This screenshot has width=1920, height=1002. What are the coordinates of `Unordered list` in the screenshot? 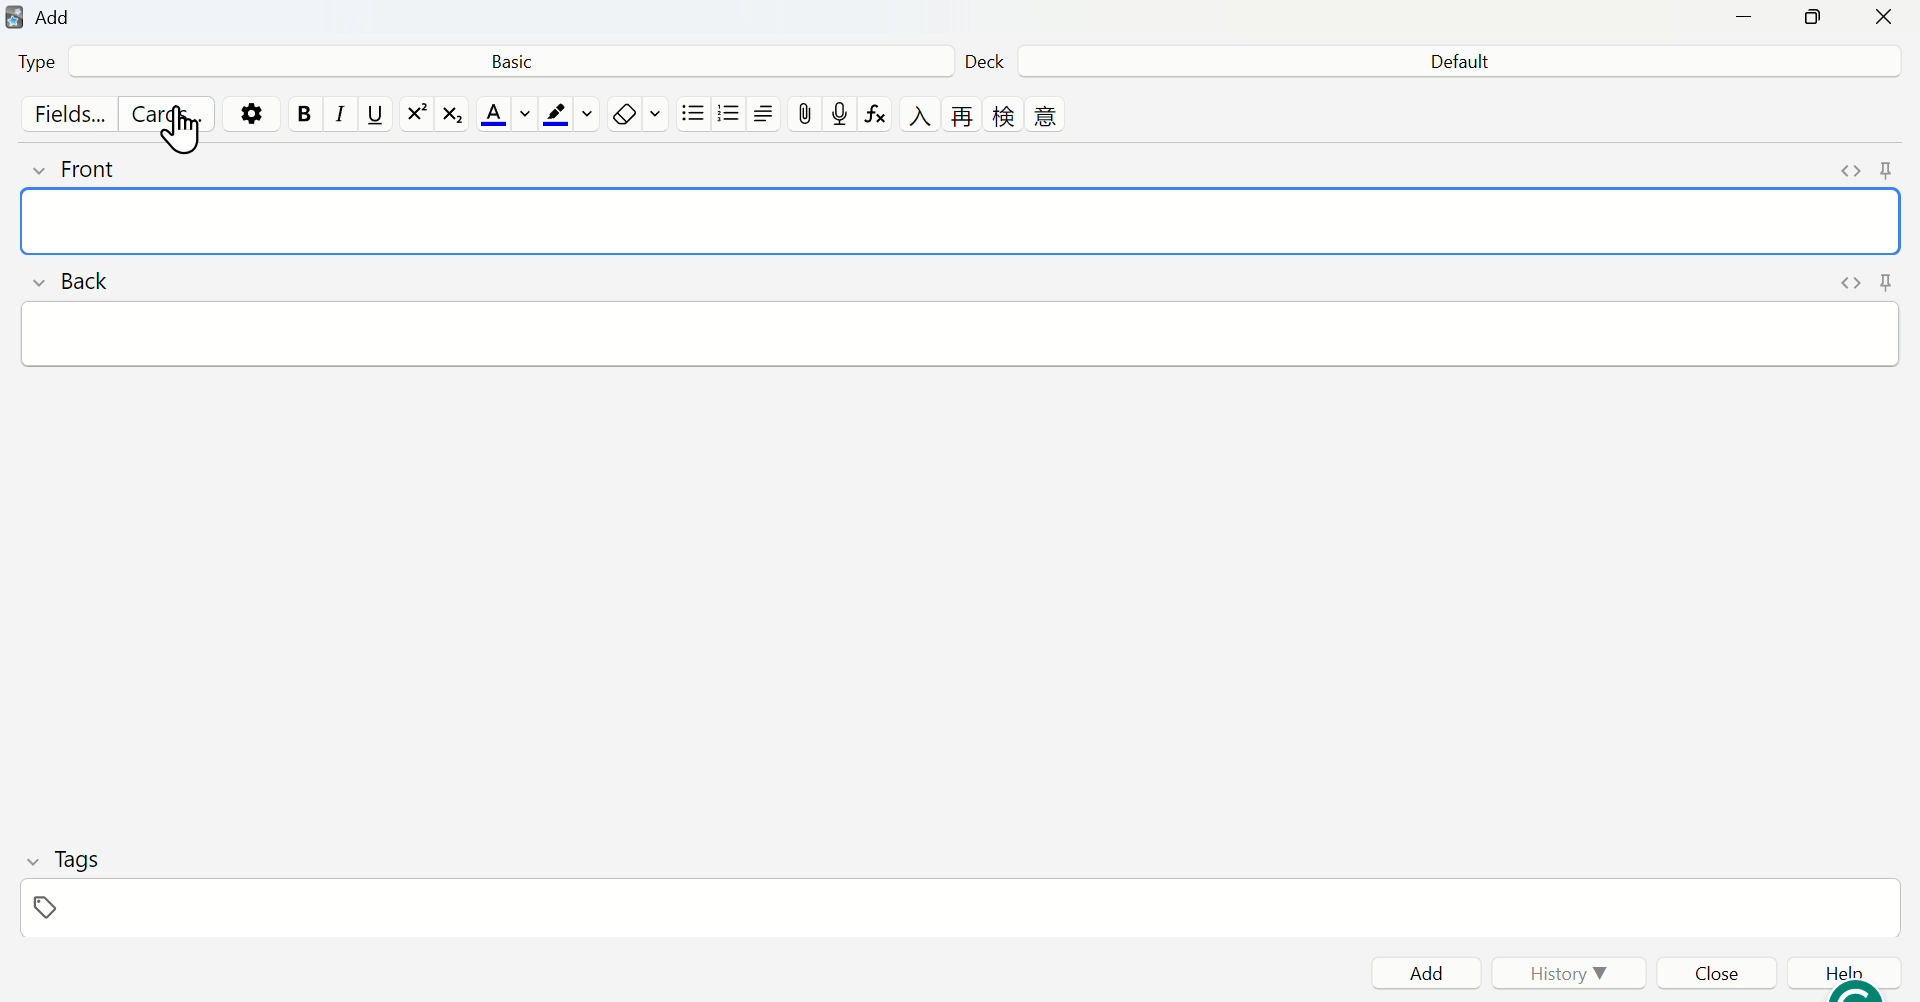 It's located at (730, 115).